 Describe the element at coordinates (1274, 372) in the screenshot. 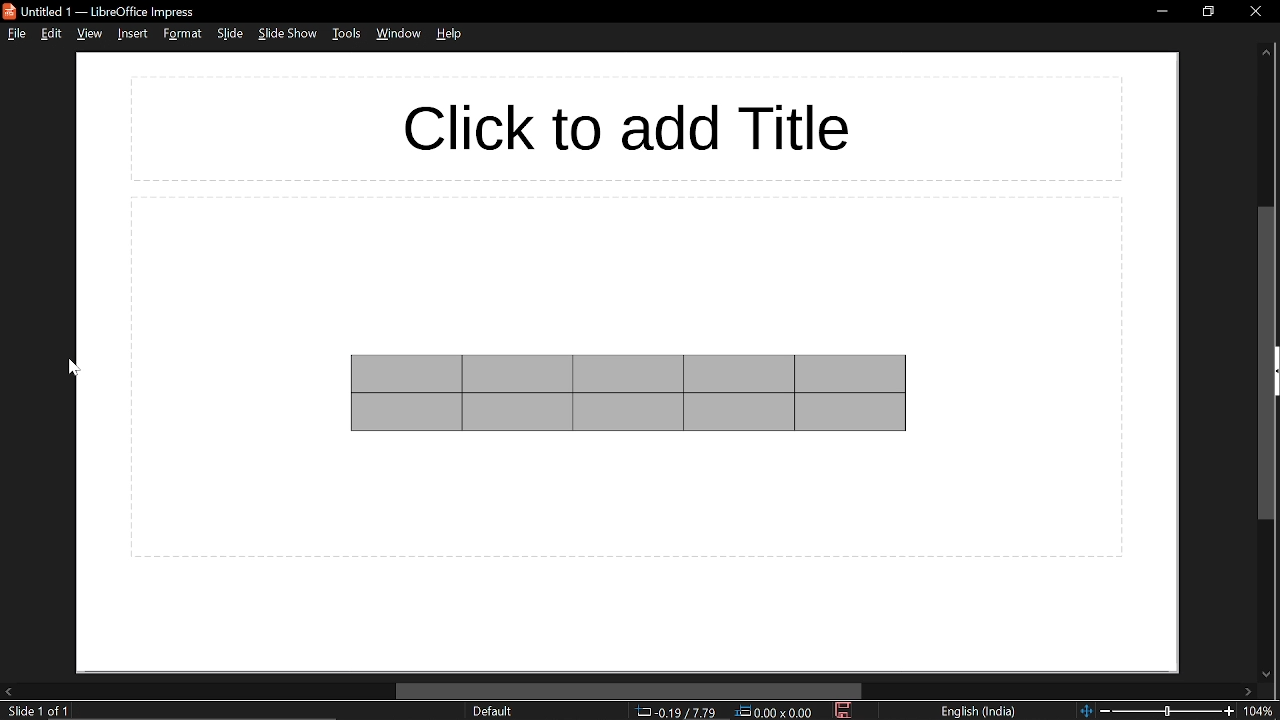

I see `expand sidebar` at that location.